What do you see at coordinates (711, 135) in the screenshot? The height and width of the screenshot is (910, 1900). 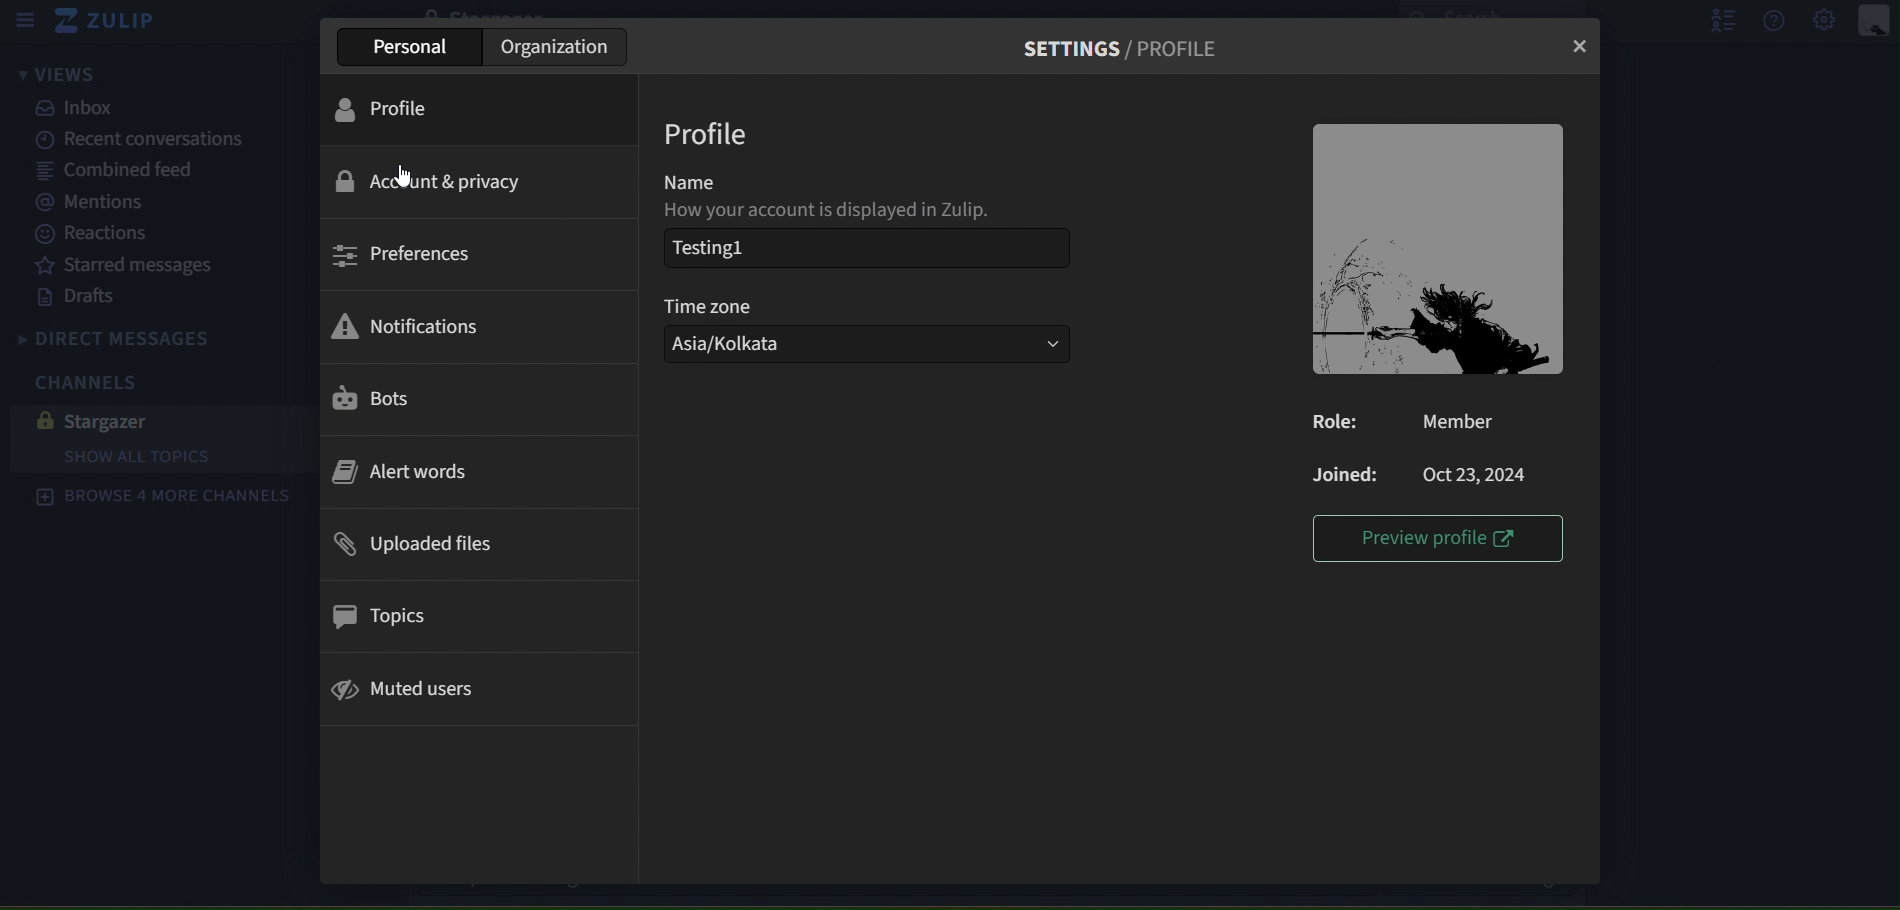 I see `profile` at bounding box center [711, 135].